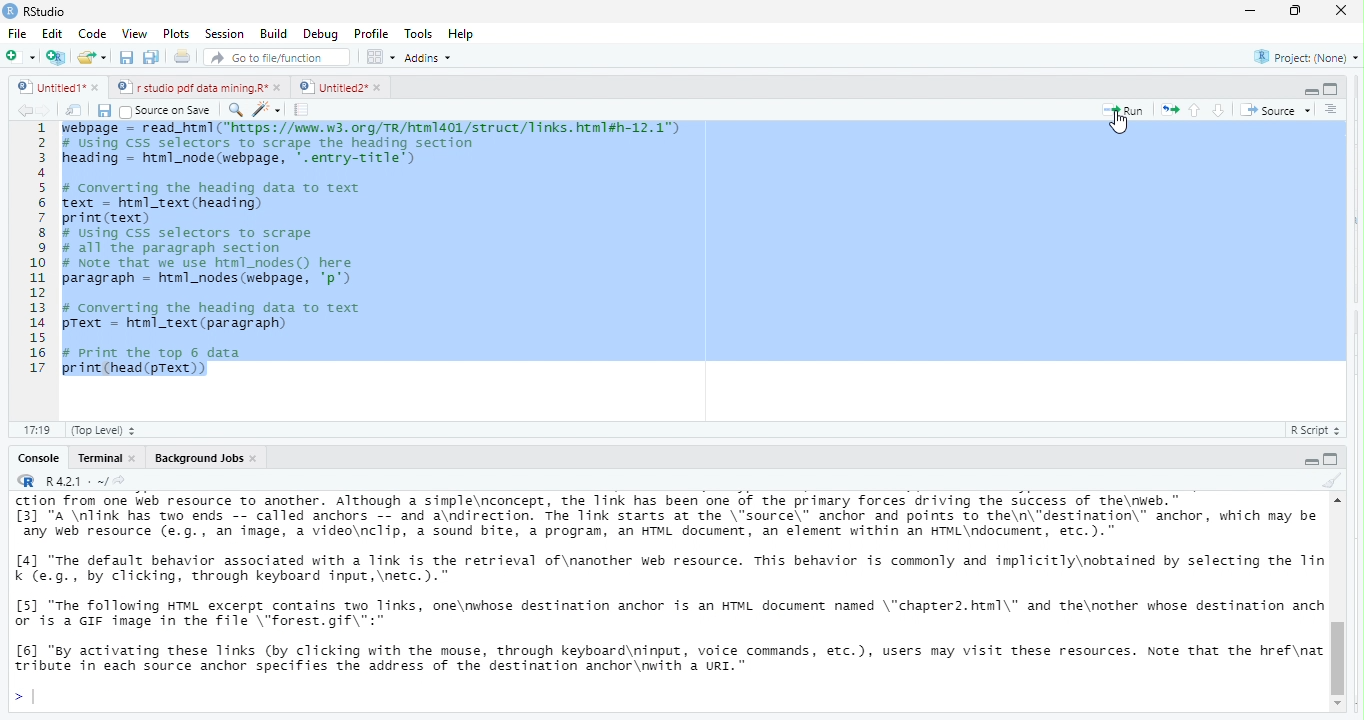 Image resolution: width=1364 pixels, height=720 pixels. I want to click on hide r script, so click(1309, 89).